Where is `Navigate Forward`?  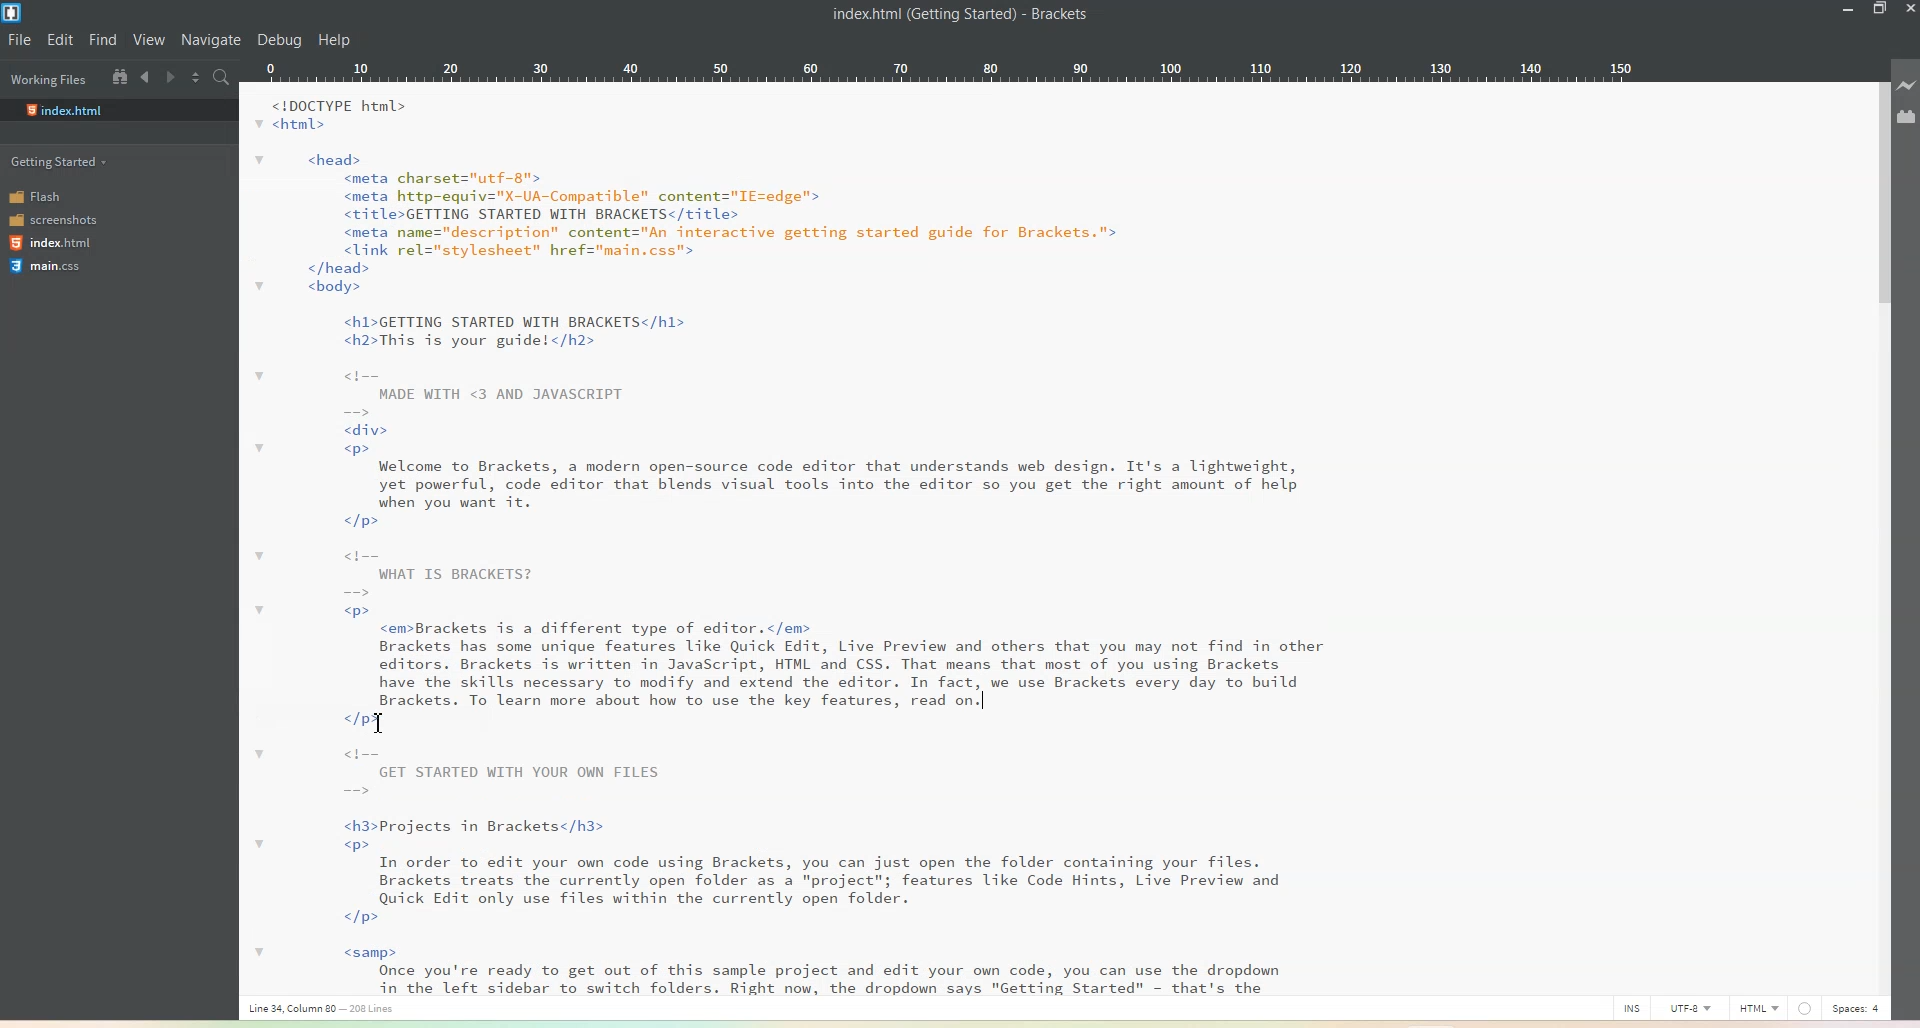
Navigate Forward is located at coordinates (173, 77).